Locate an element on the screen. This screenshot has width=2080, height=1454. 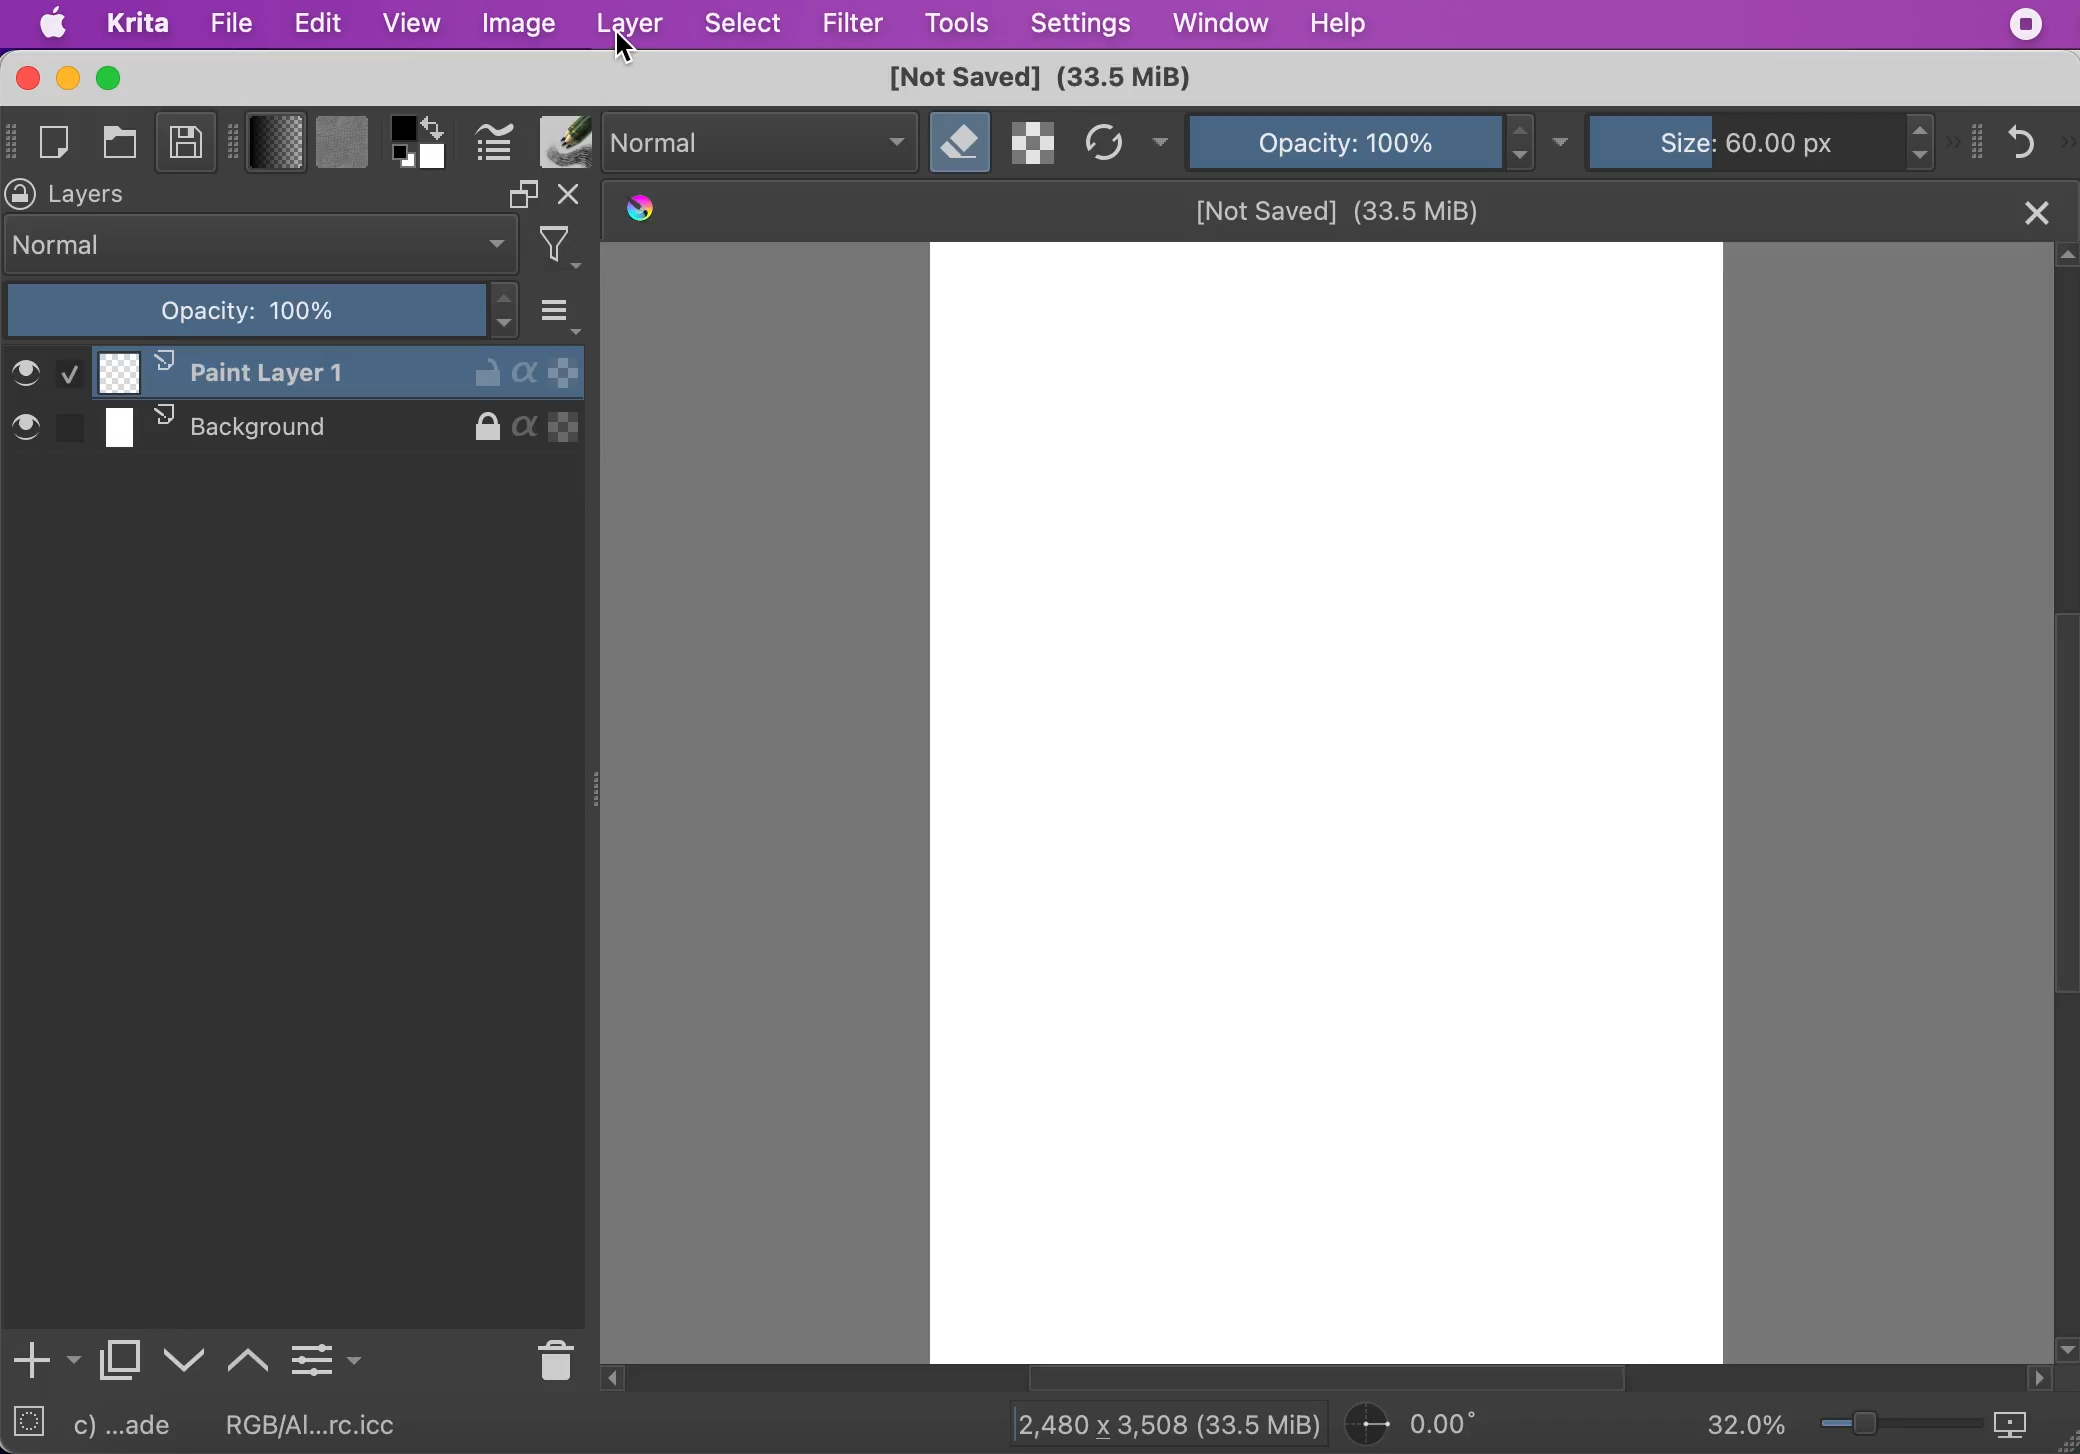
close docker is located at coordinates (573, 197).